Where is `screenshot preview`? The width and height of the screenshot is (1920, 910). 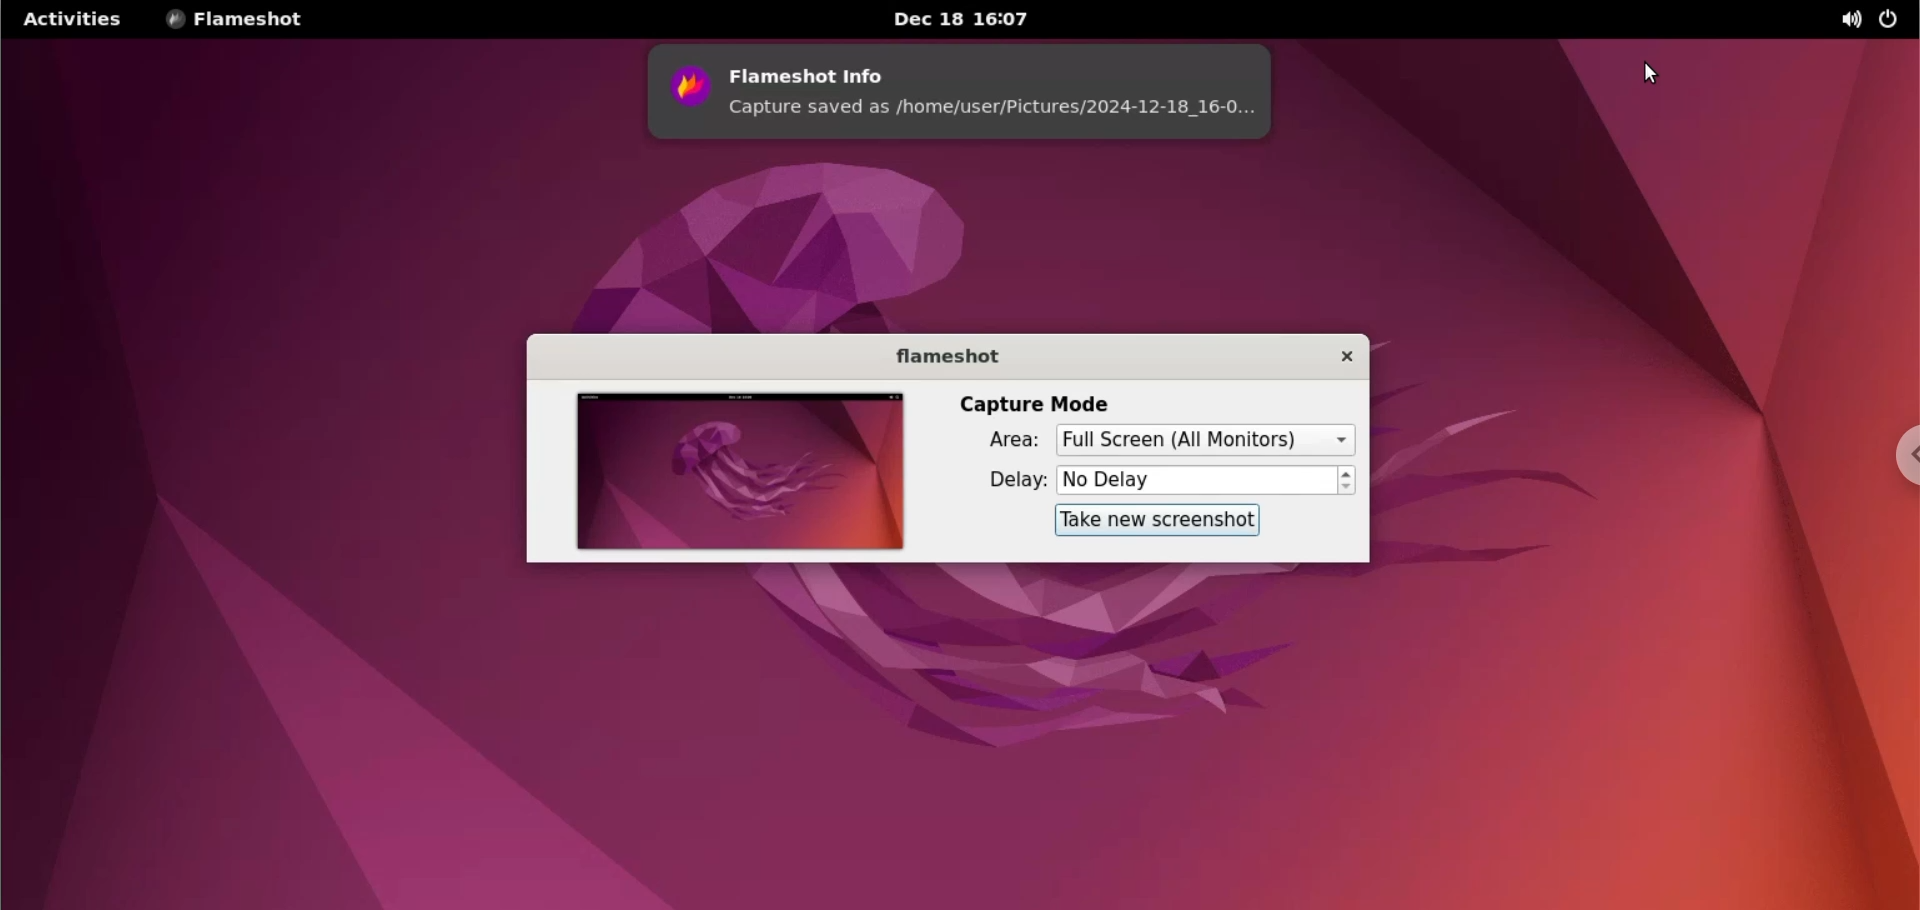
screenshot preview is located at coordinates (731, 472).